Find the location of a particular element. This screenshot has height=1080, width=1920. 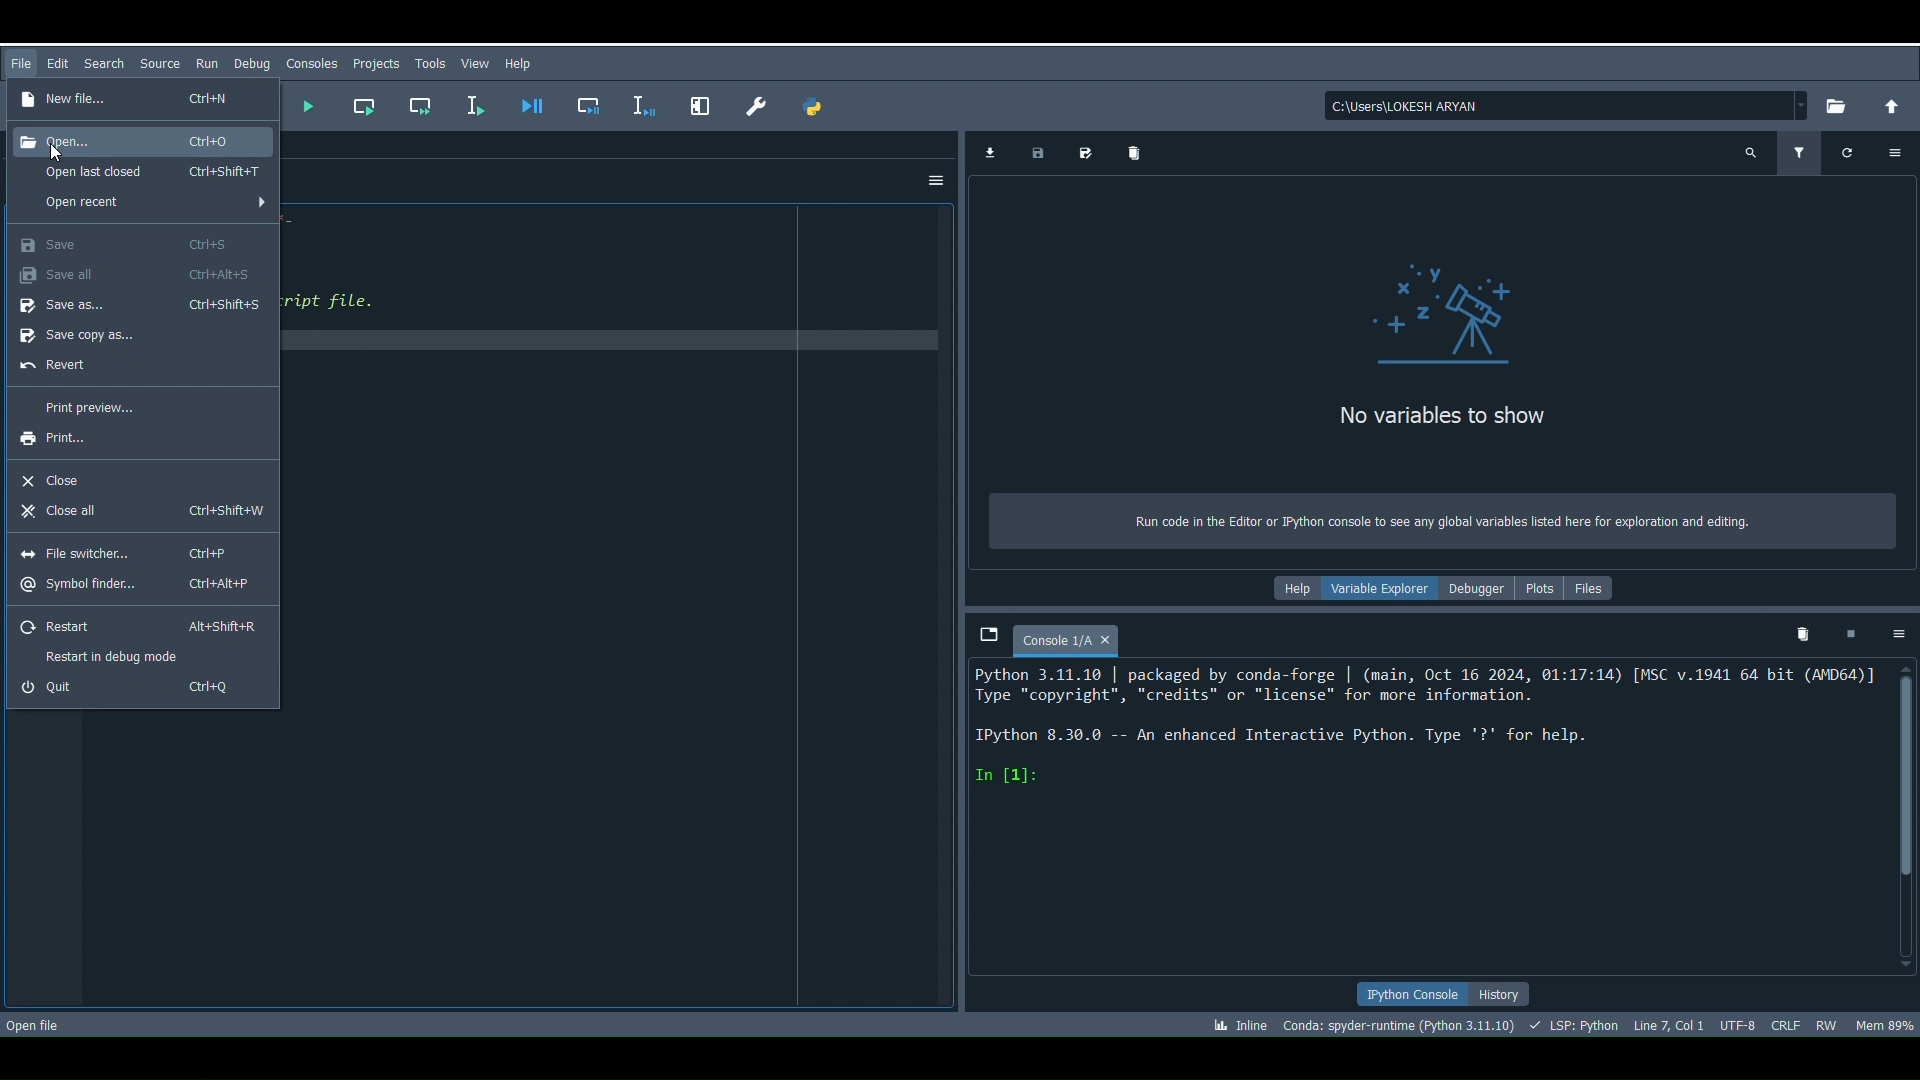

File switcher is located at coordinates (130, 550).